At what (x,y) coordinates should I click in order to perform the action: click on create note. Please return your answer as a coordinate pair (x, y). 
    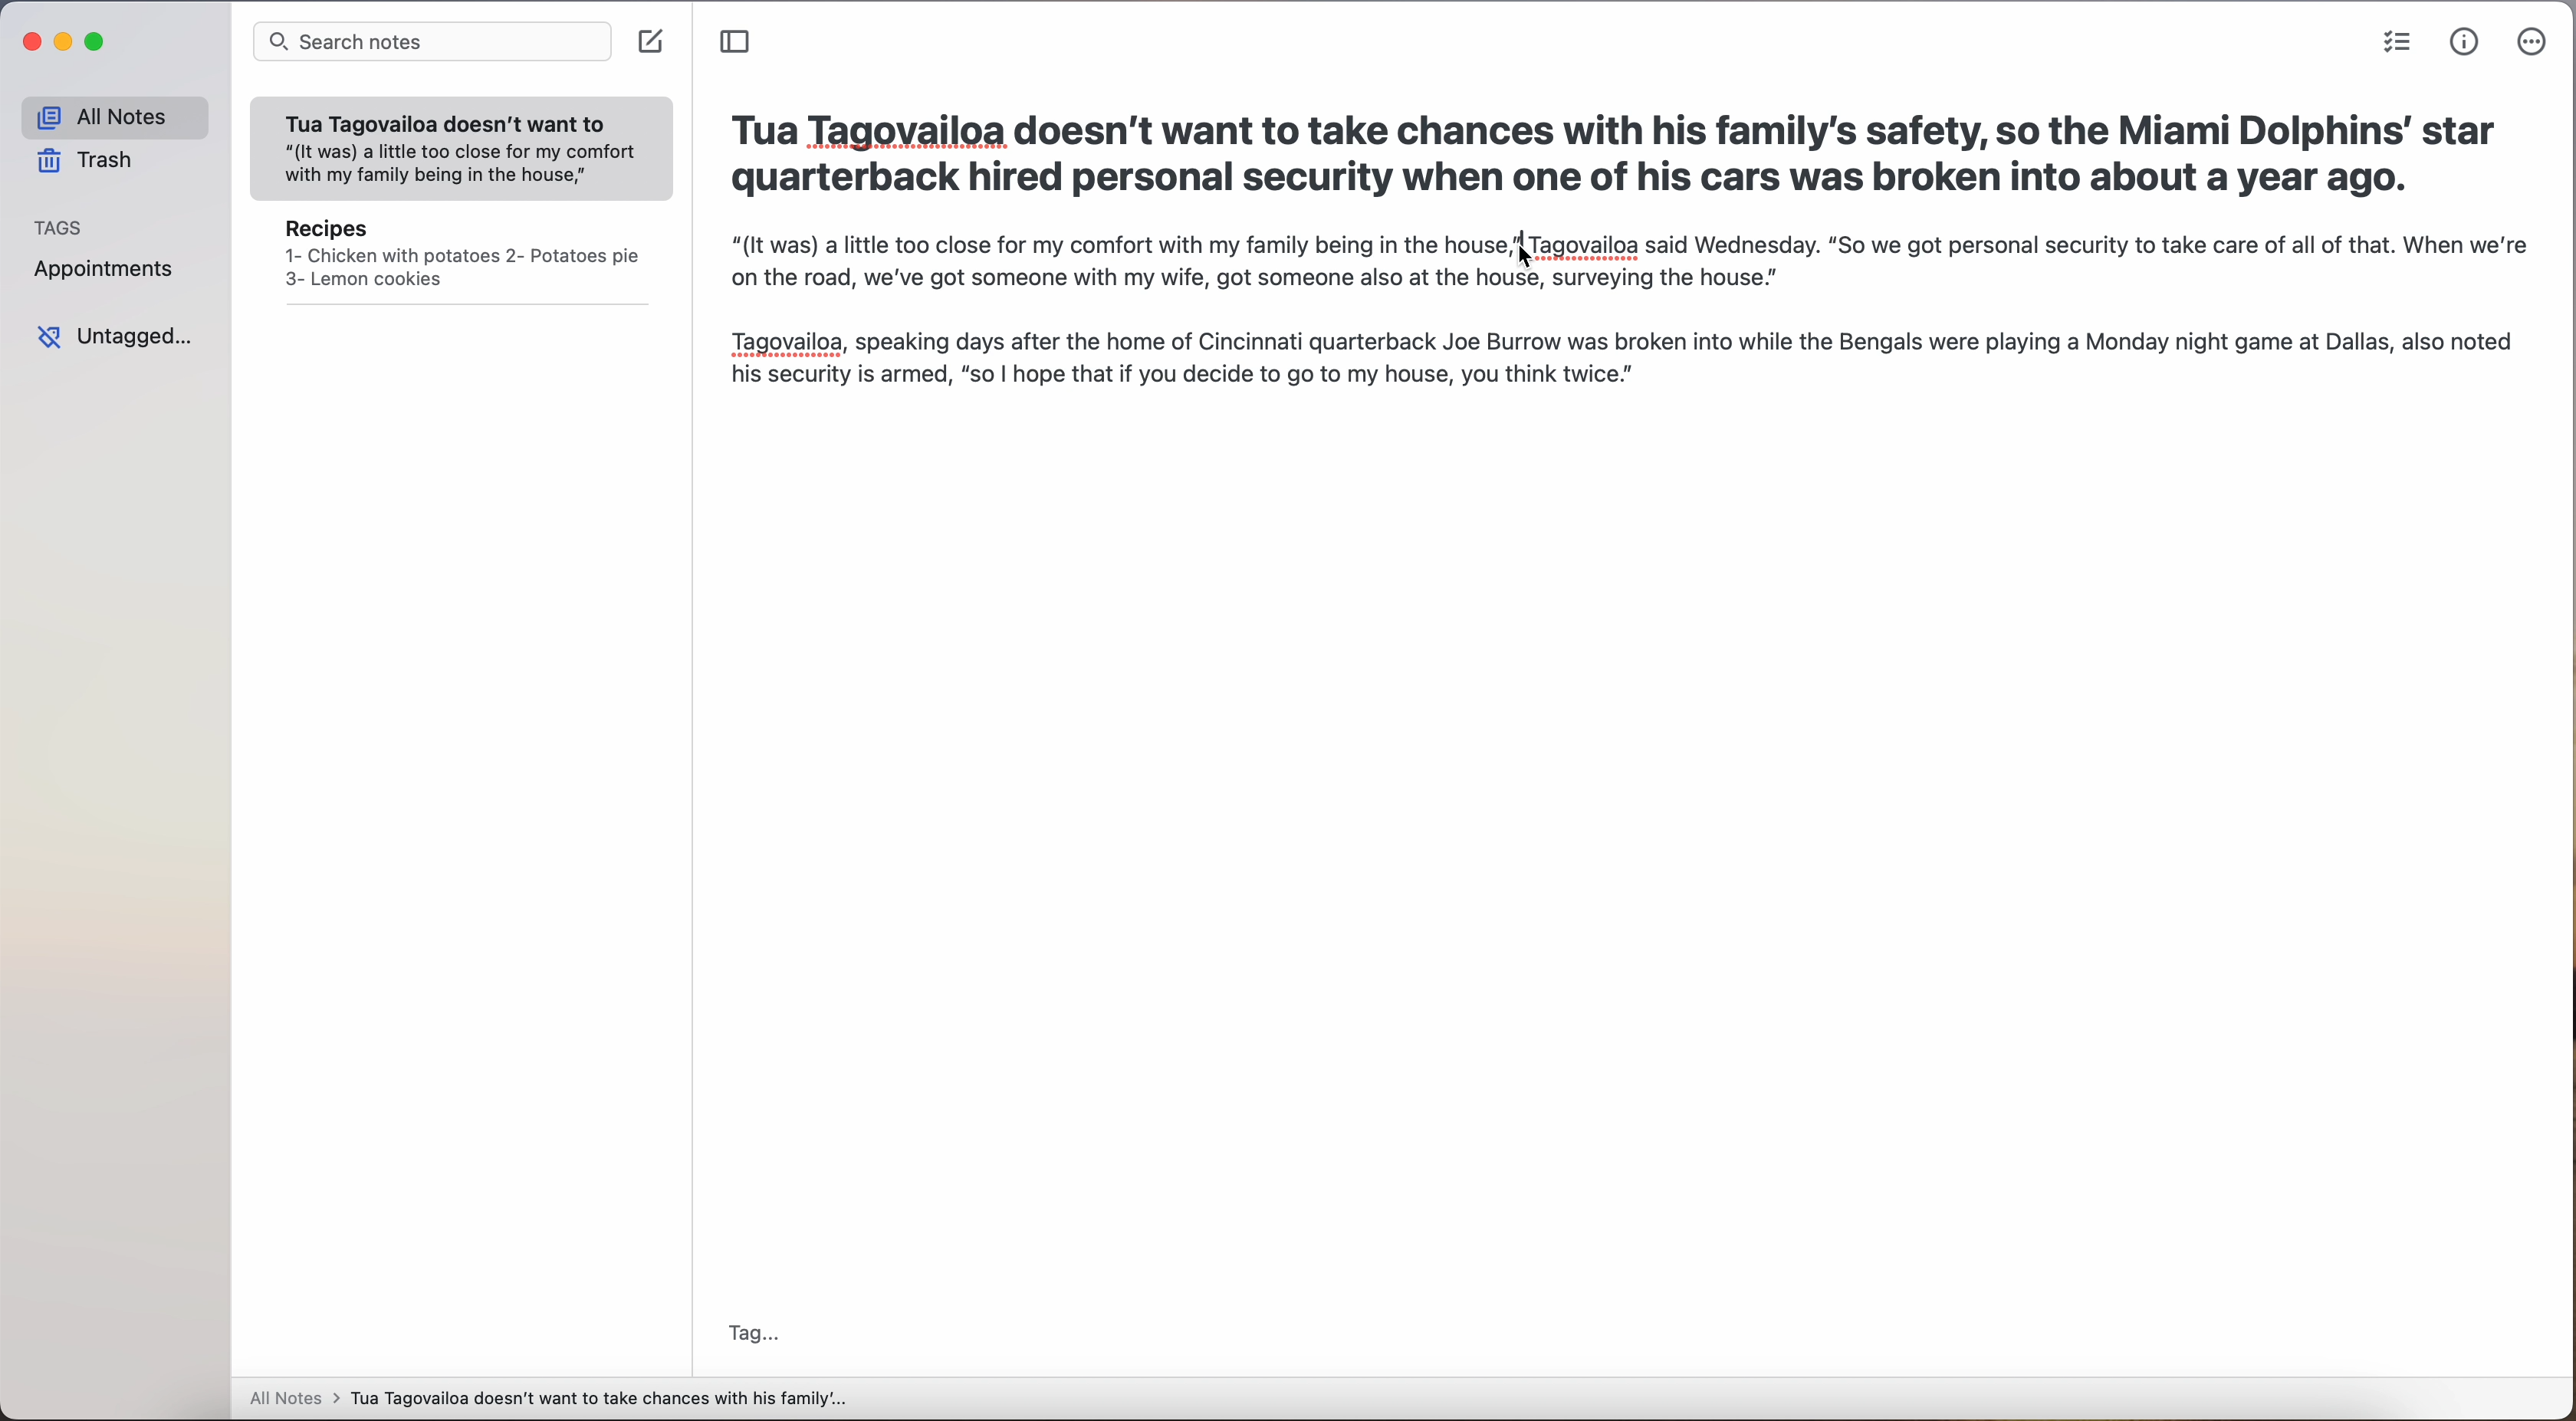
    Looking at the image, I should click on (653, 43).